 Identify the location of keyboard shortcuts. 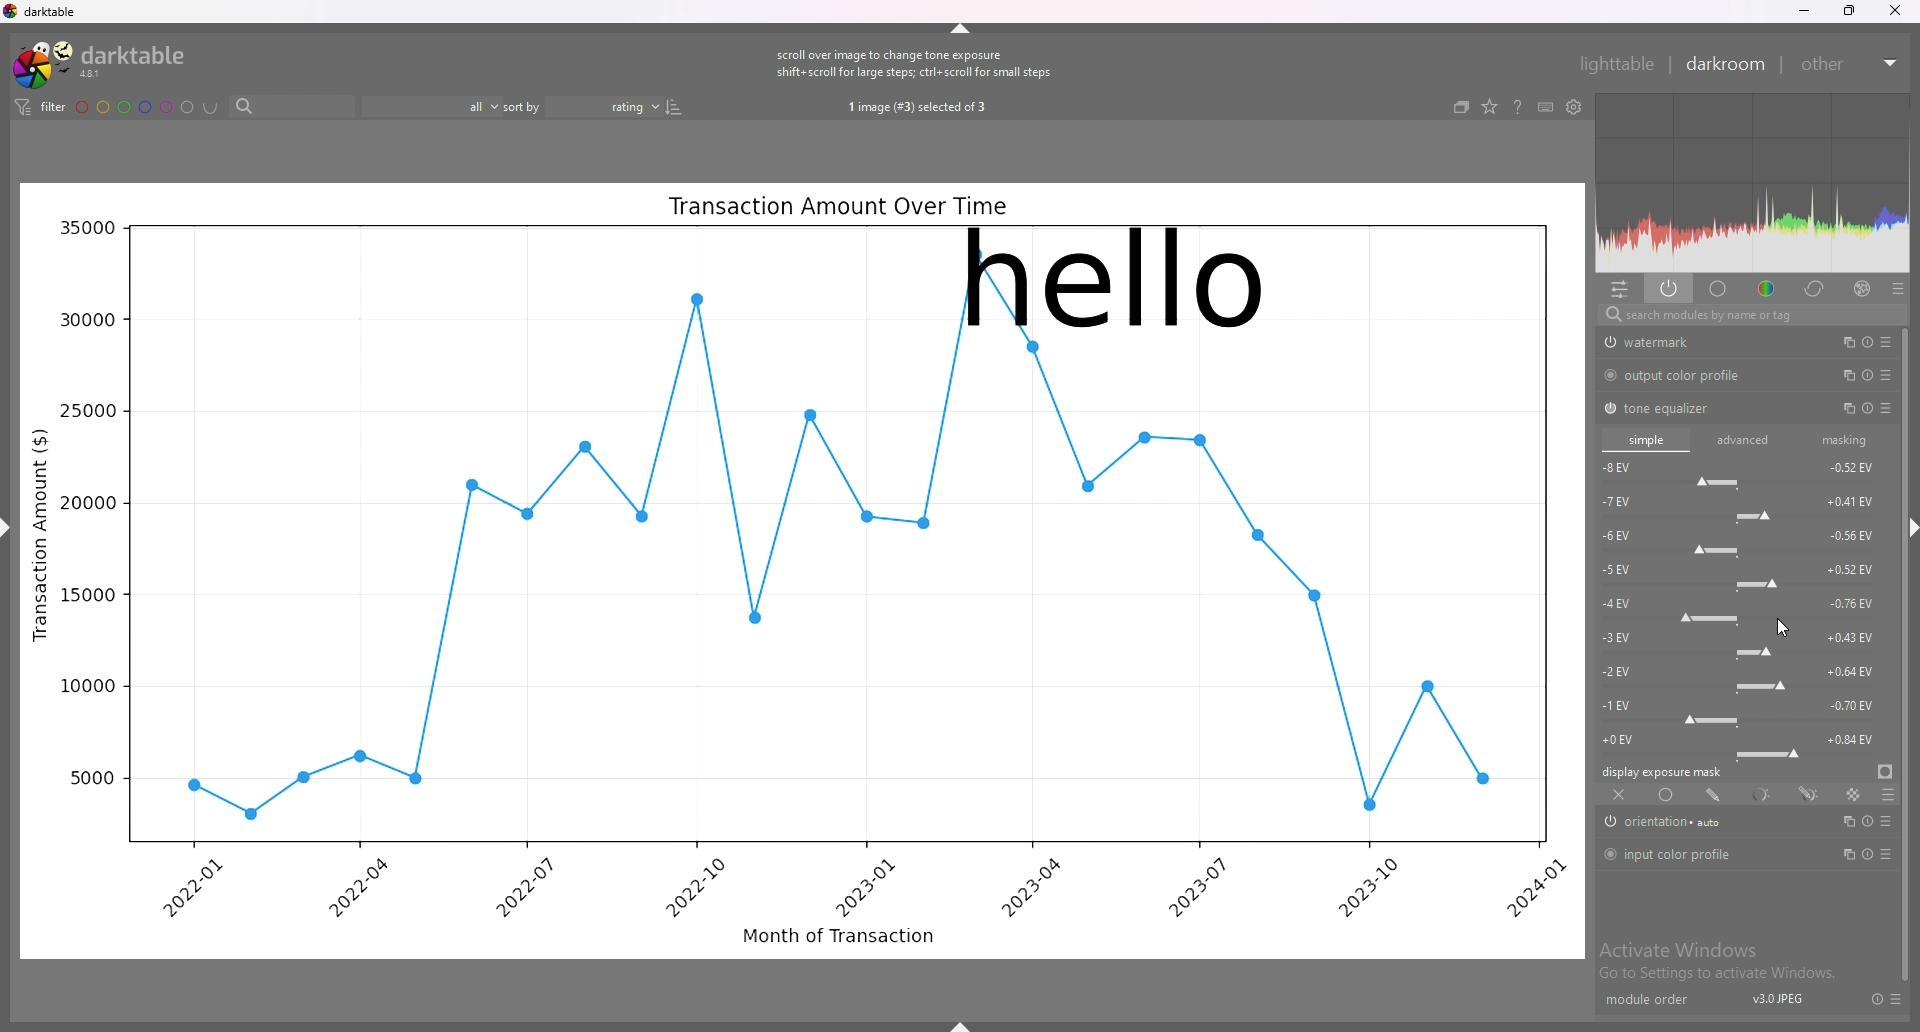
(1545, 107).